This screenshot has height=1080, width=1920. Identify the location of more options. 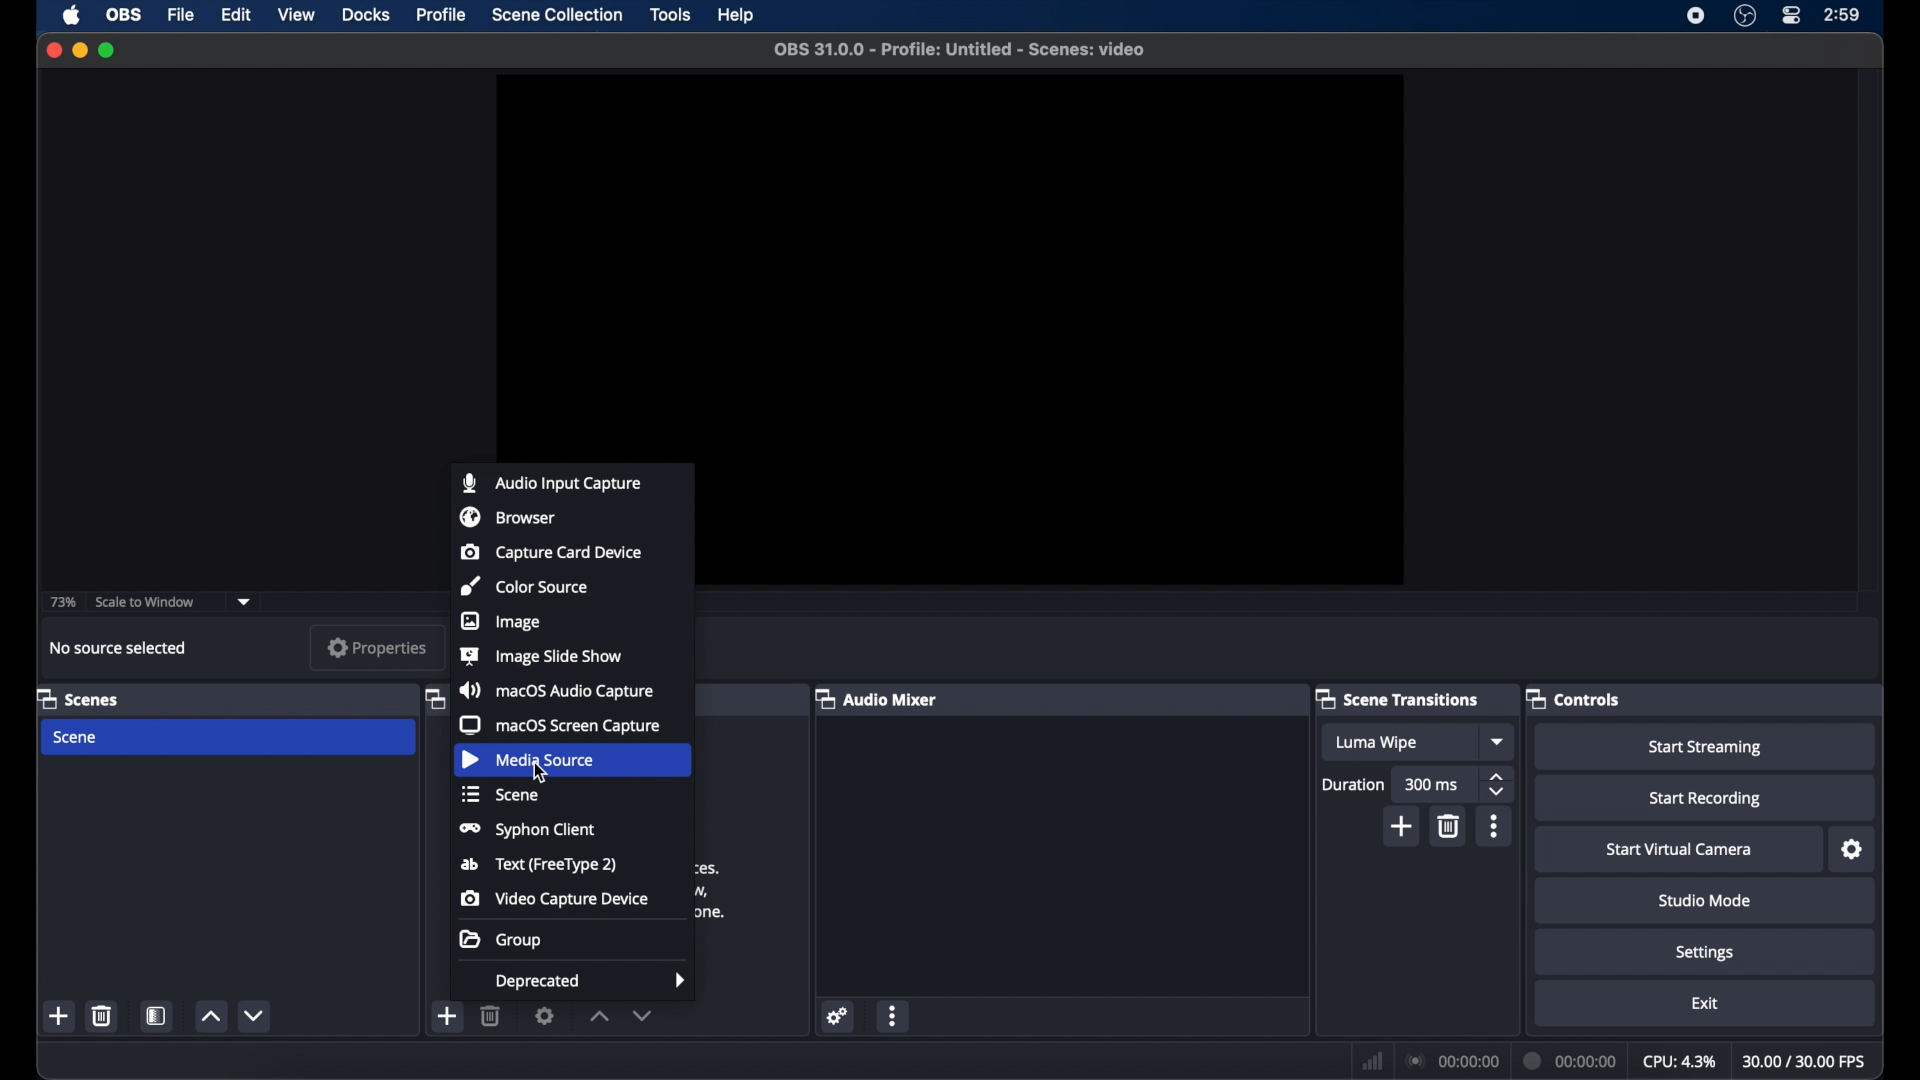
(1495, 827).